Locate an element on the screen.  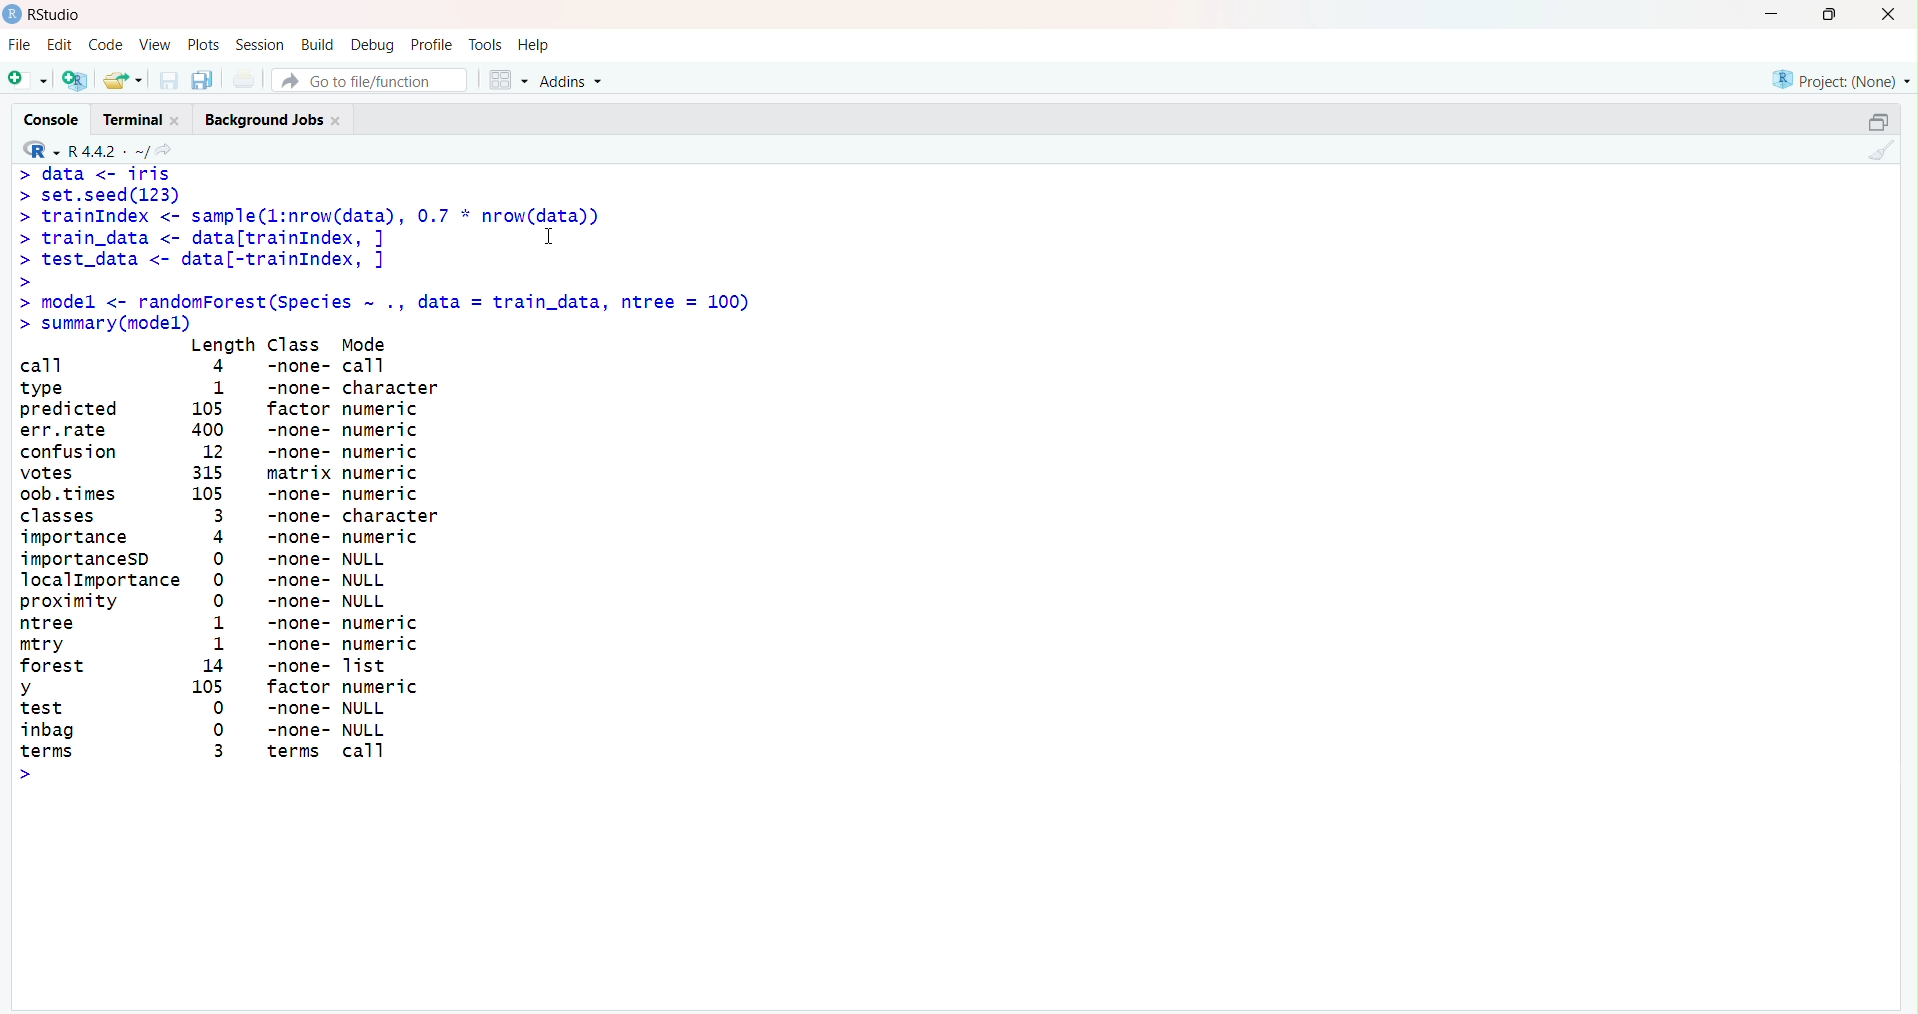
Close is located at coordinates (1889, 16).